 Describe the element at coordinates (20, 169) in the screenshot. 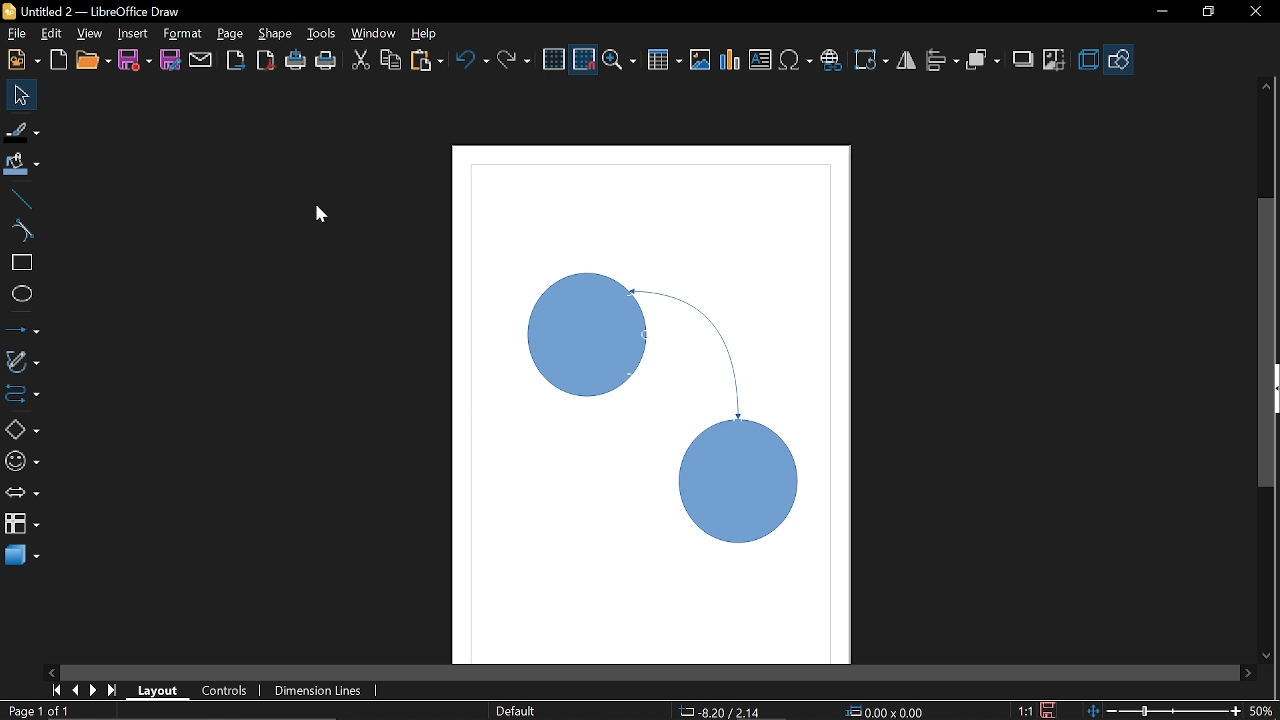

I see `Fill color` at that location.